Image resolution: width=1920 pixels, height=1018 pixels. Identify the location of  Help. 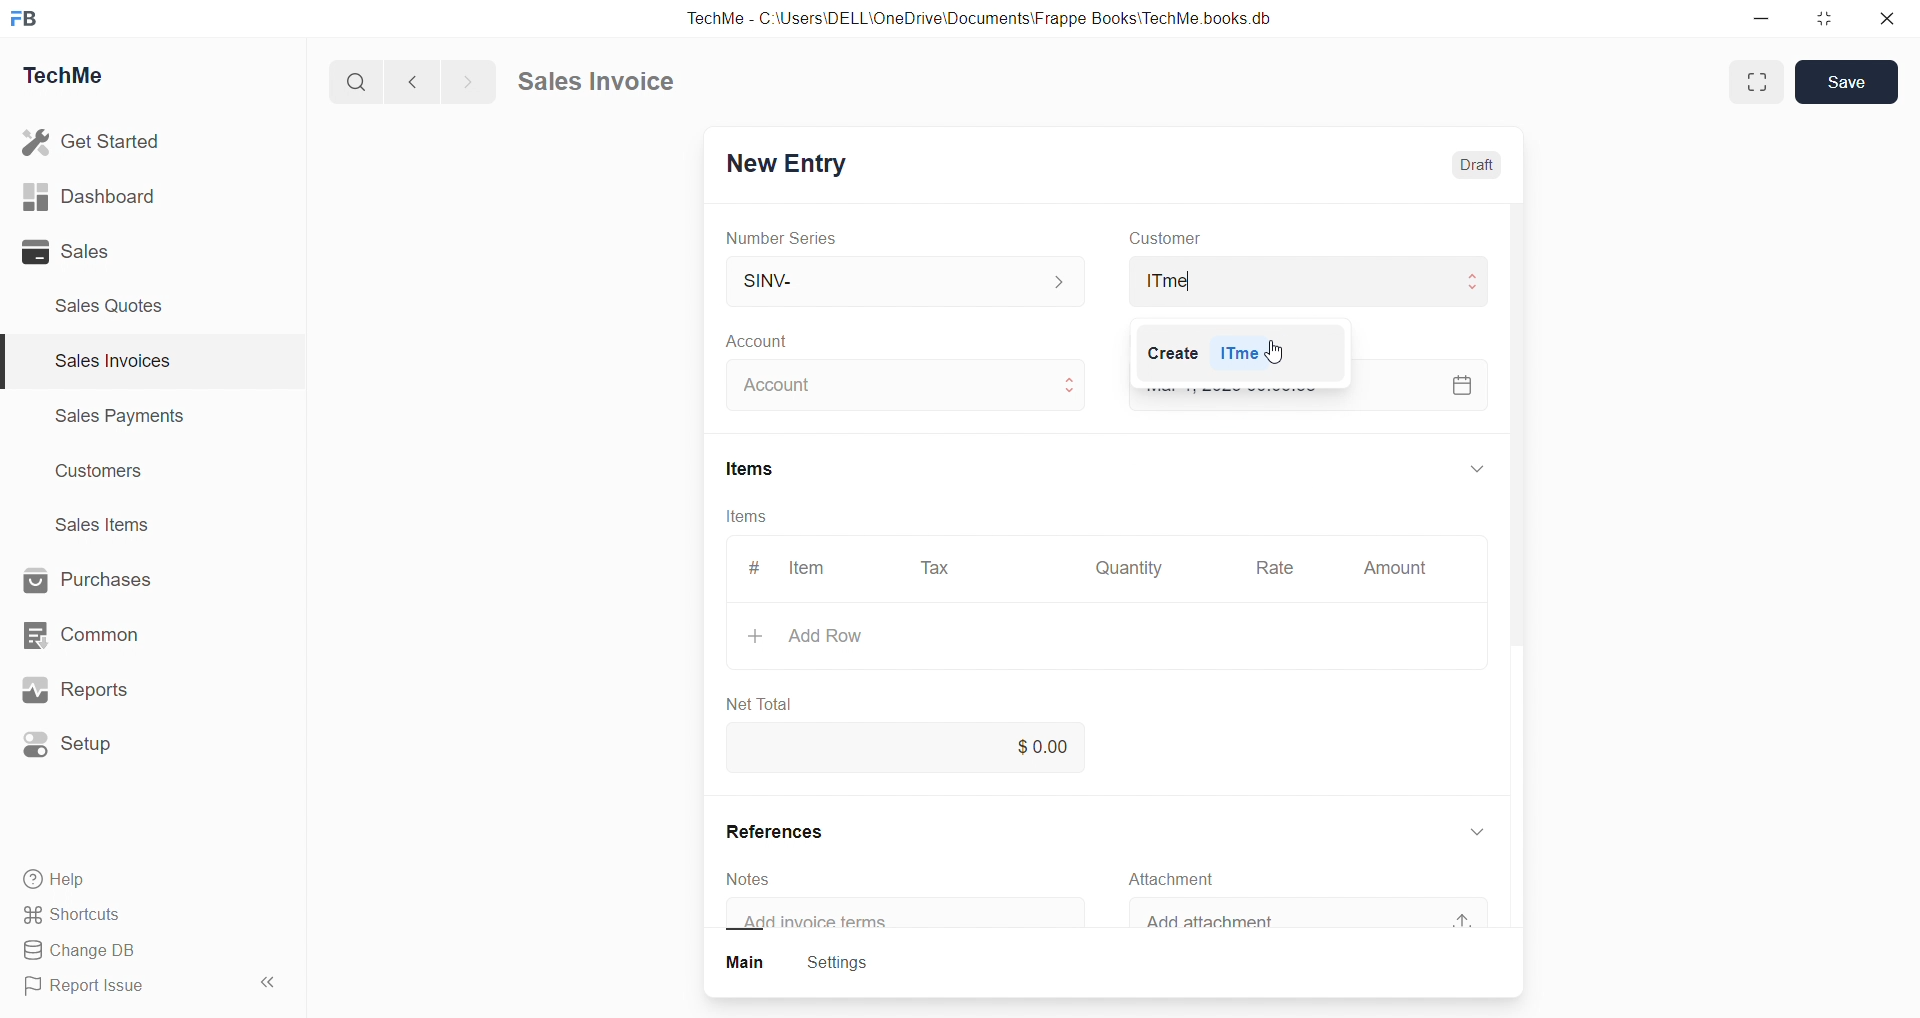
(65, 882).